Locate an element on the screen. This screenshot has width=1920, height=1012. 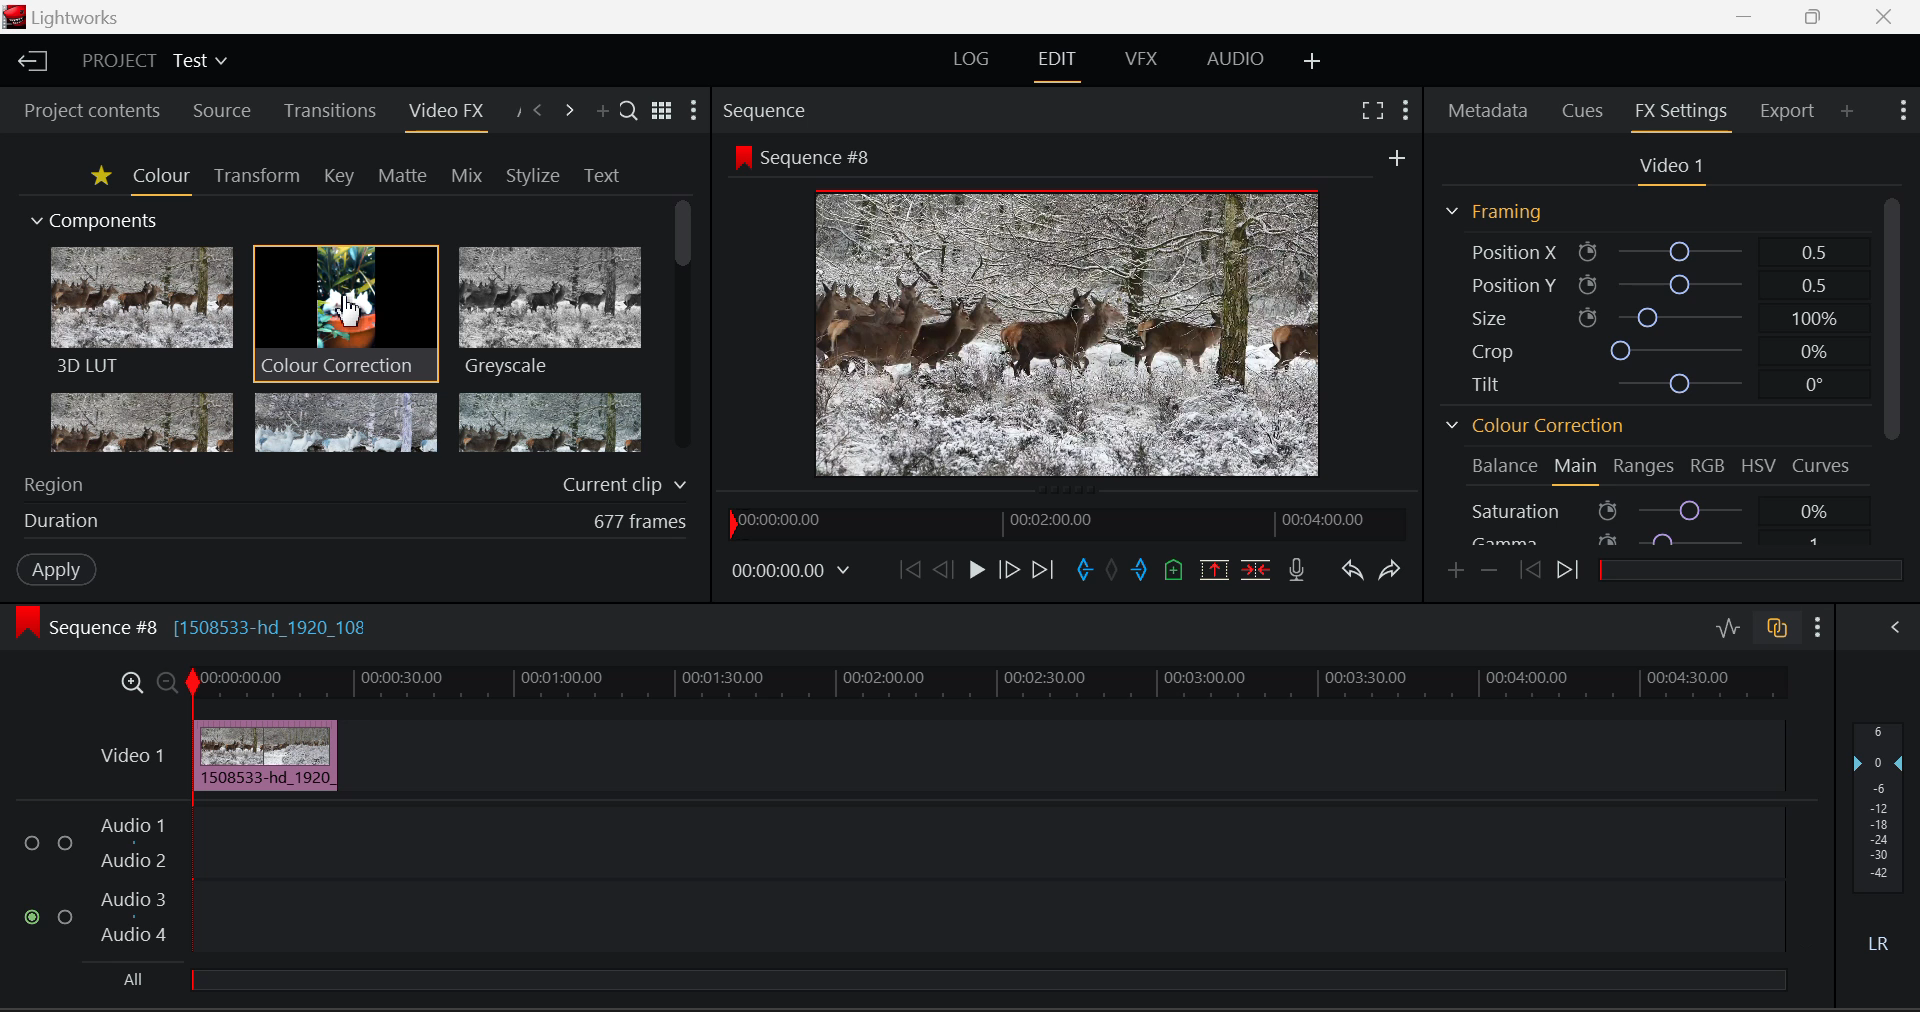
Text is located at coordinates (602, 175).